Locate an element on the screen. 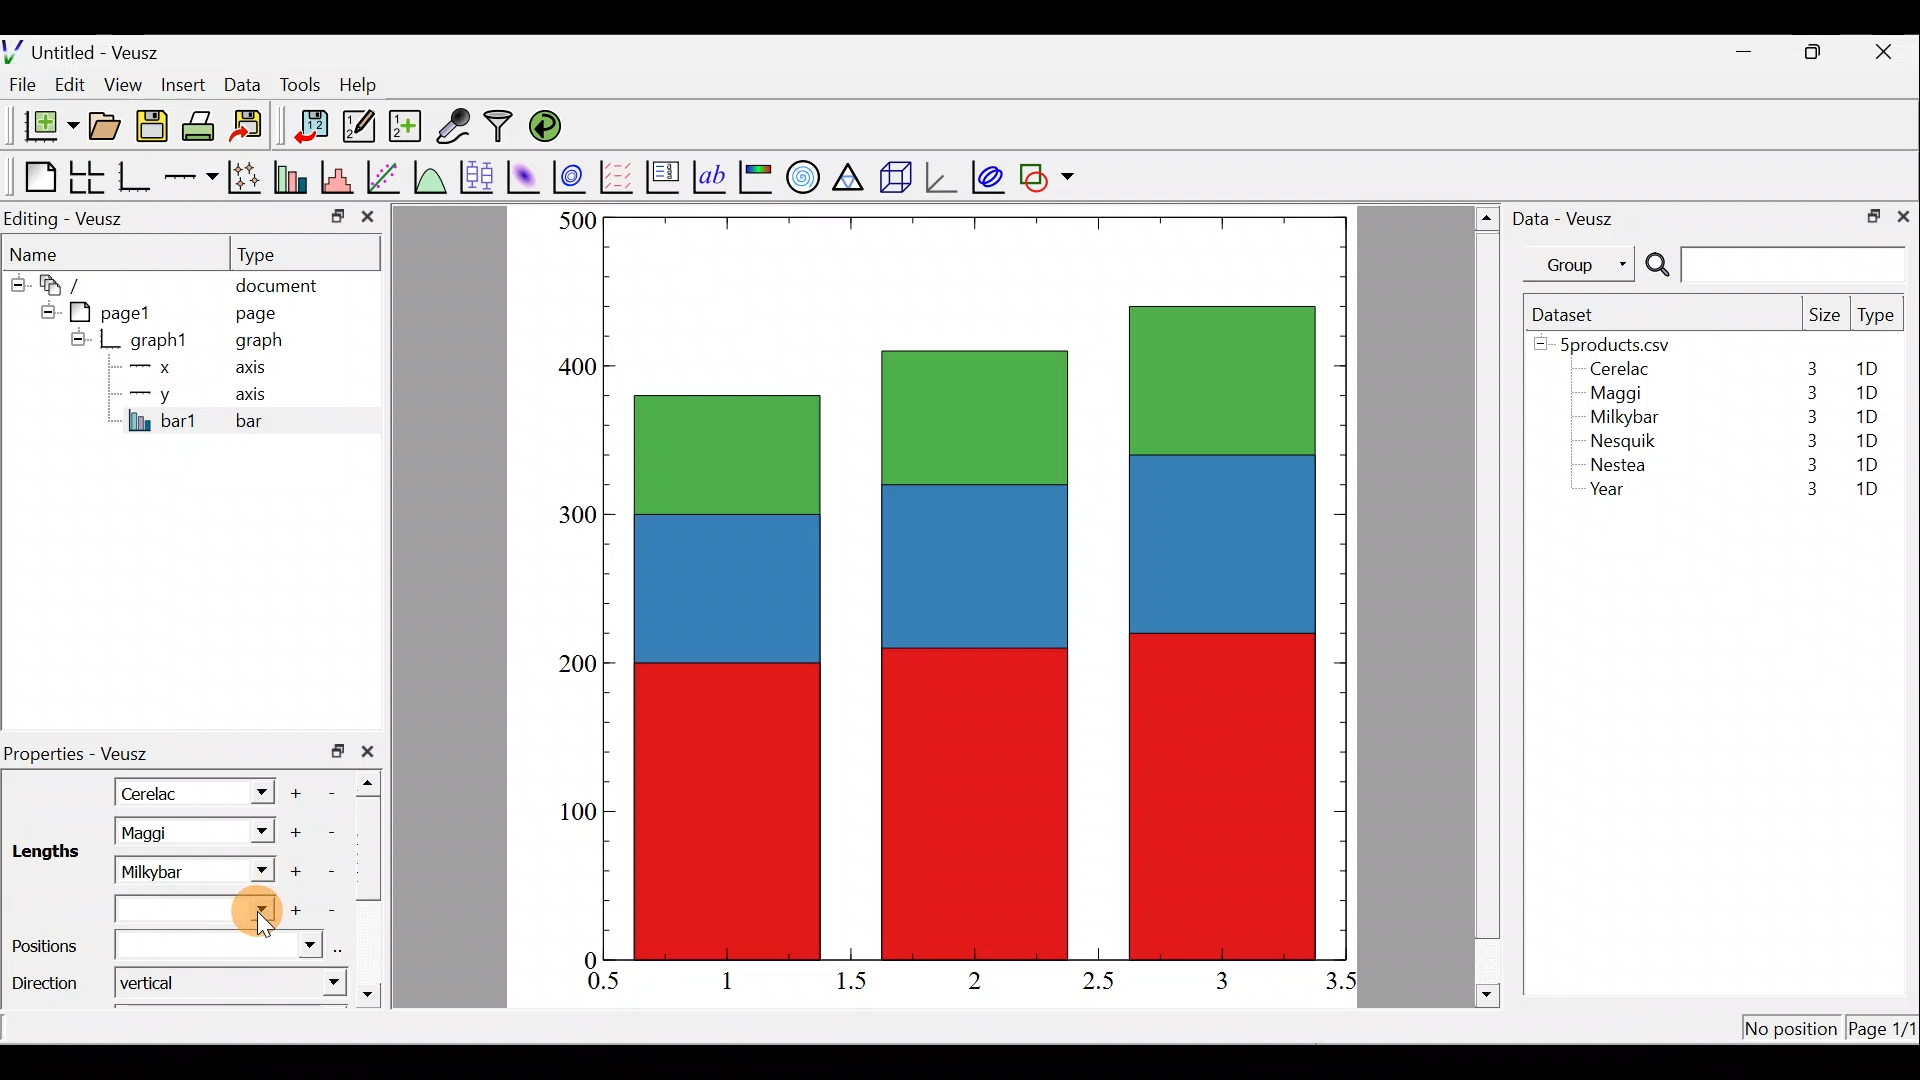 Image resolution: width=1920 pixels, height=1080 pixels. Milkybar is located at coordinates (1619, 419).